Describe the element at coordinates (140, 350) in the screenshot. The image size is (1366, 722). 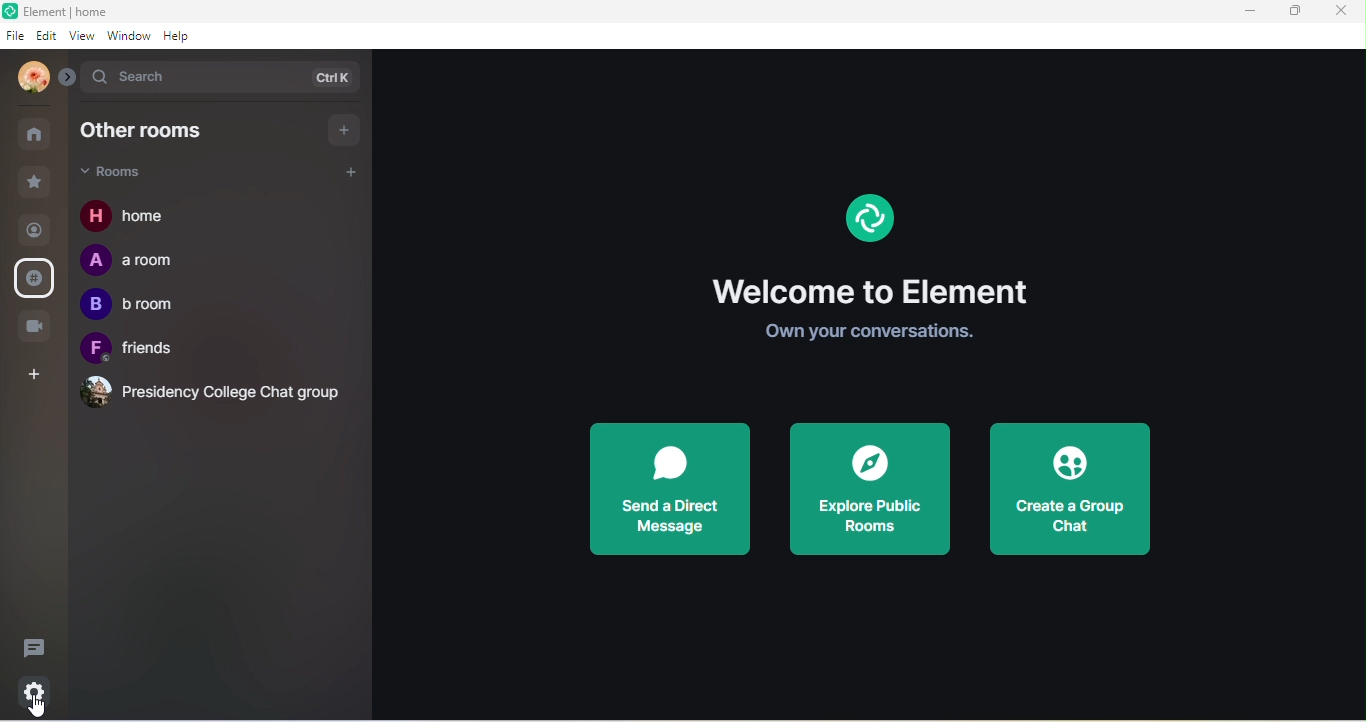
I see `friends` at that location.